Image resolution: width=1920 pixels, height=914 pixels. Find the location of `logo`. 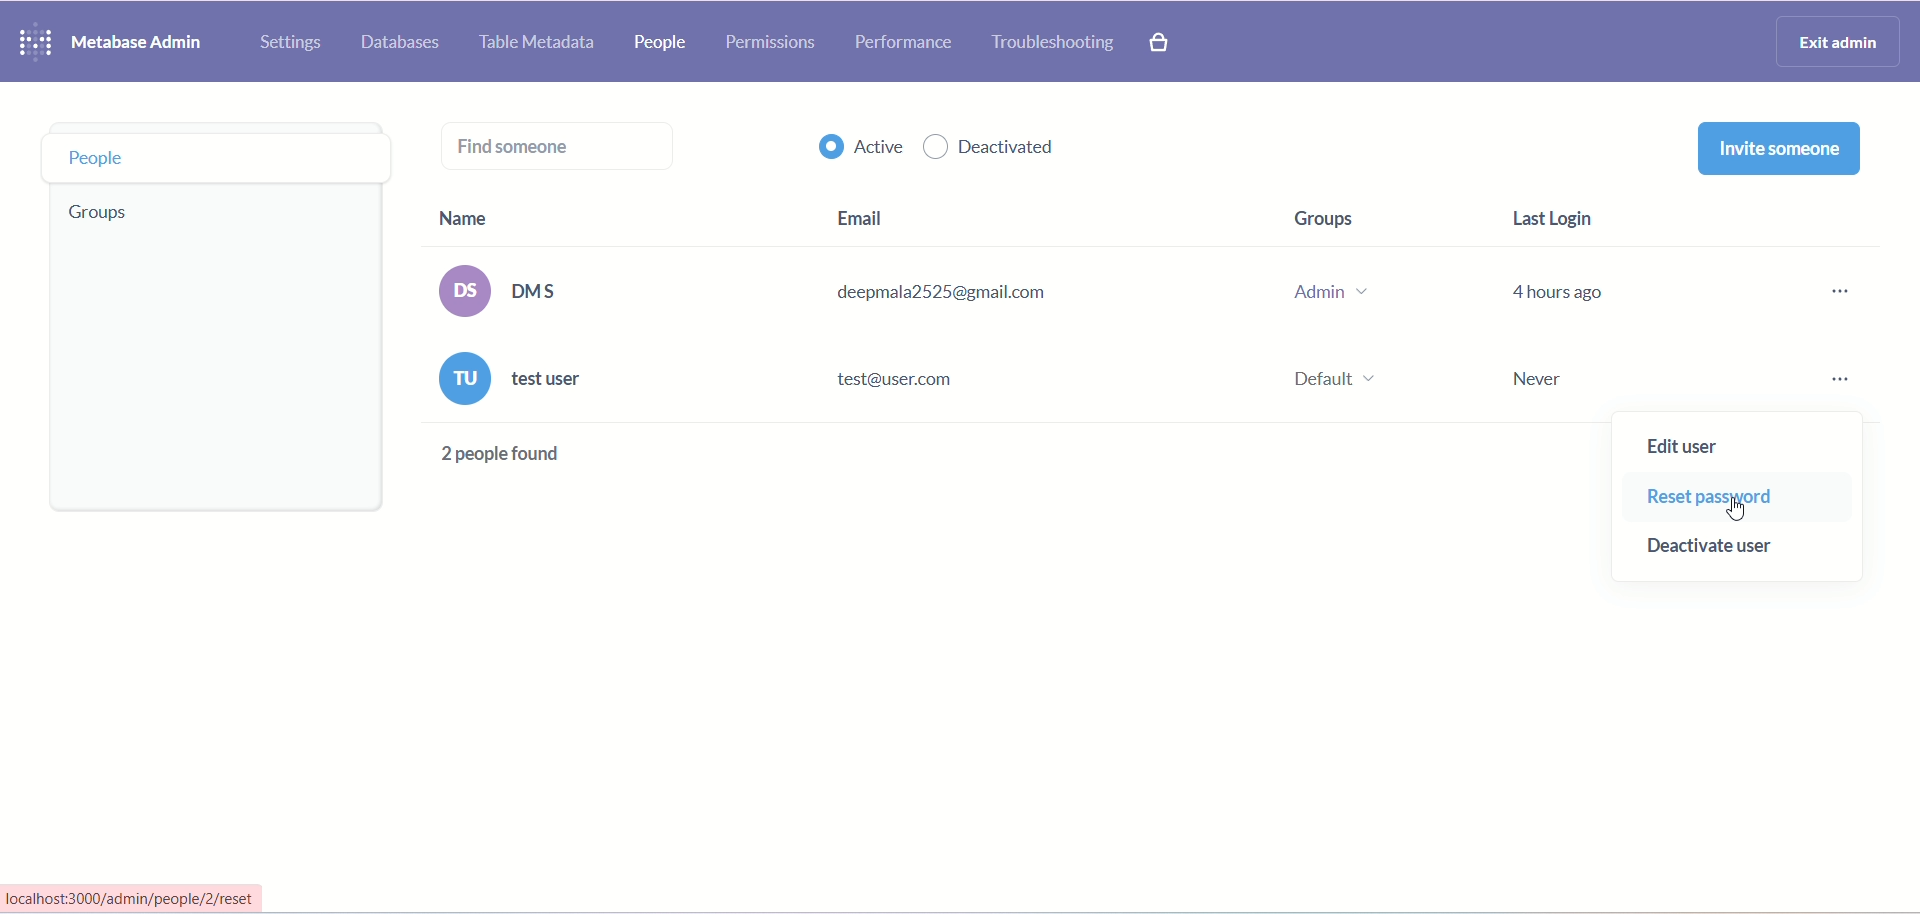

logo is located at coordinates (35, 41).